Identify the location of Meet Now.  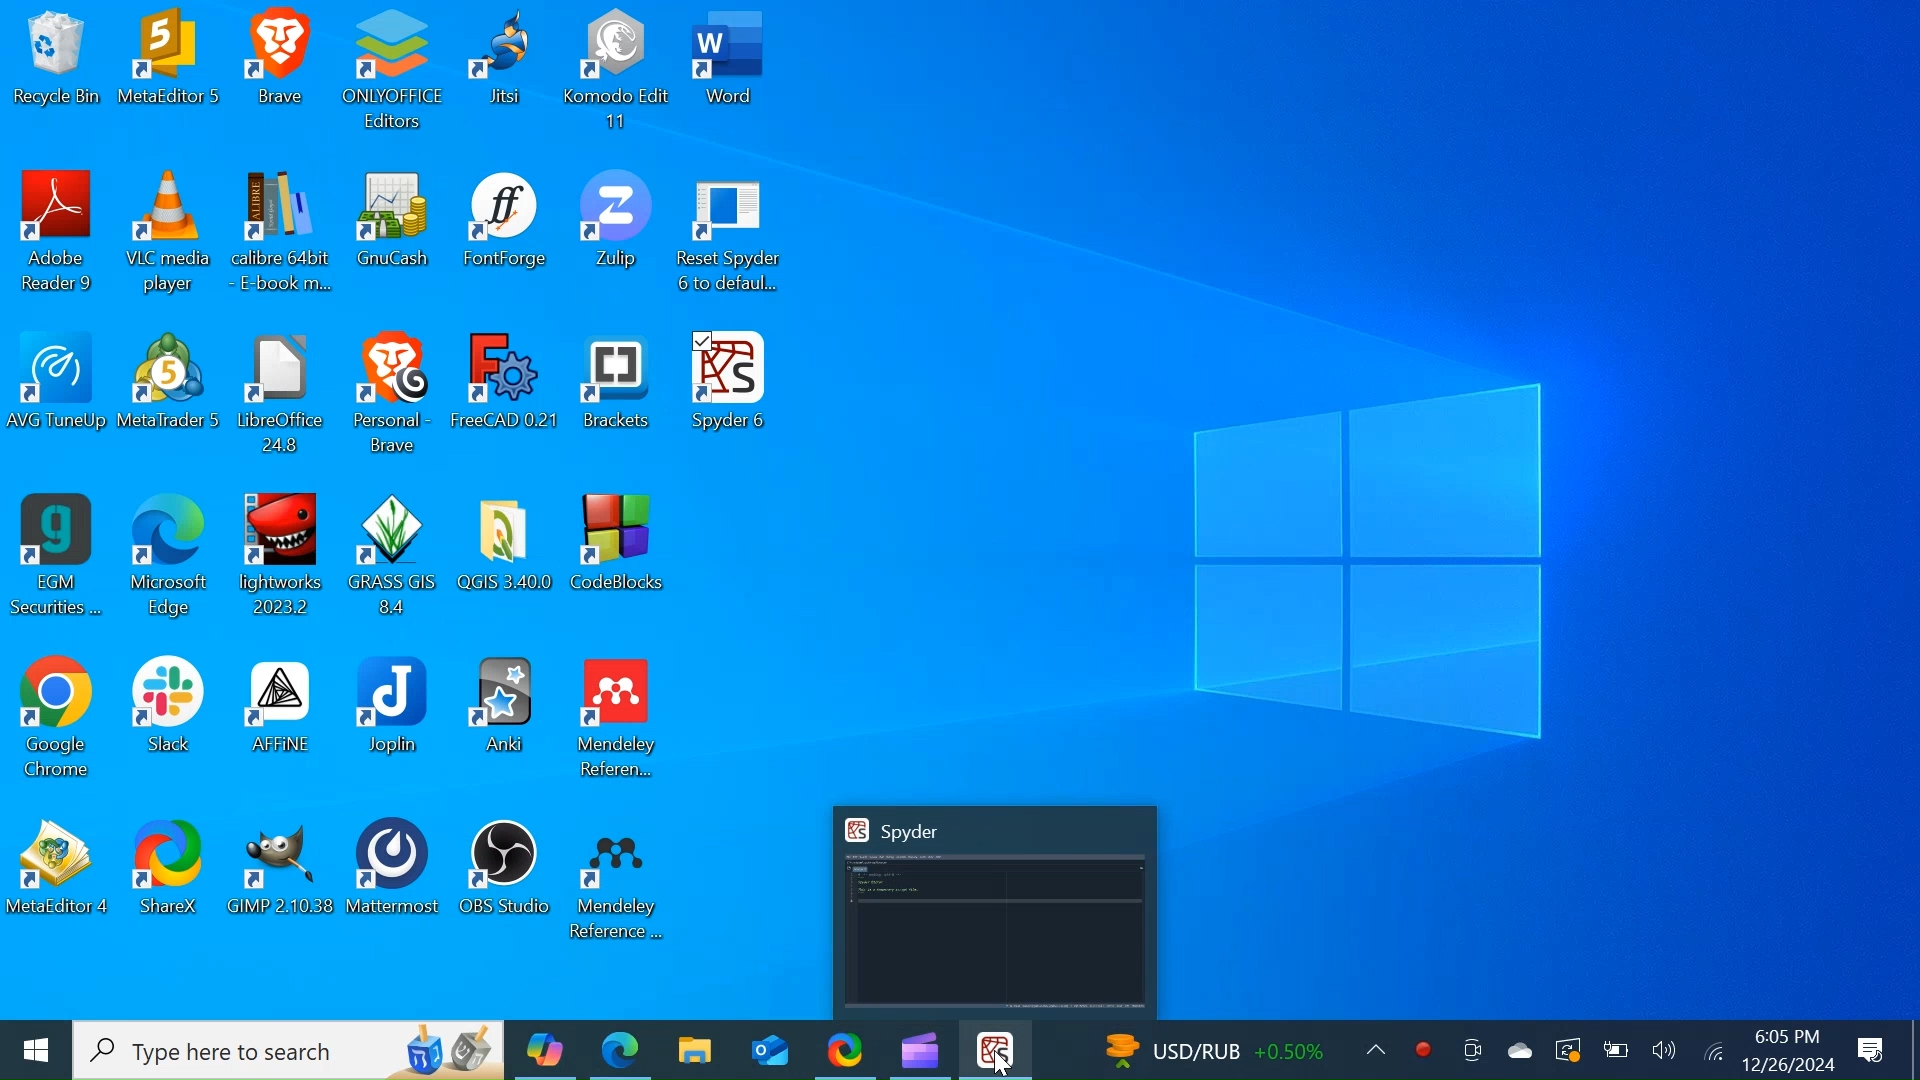
(1469, 1048).